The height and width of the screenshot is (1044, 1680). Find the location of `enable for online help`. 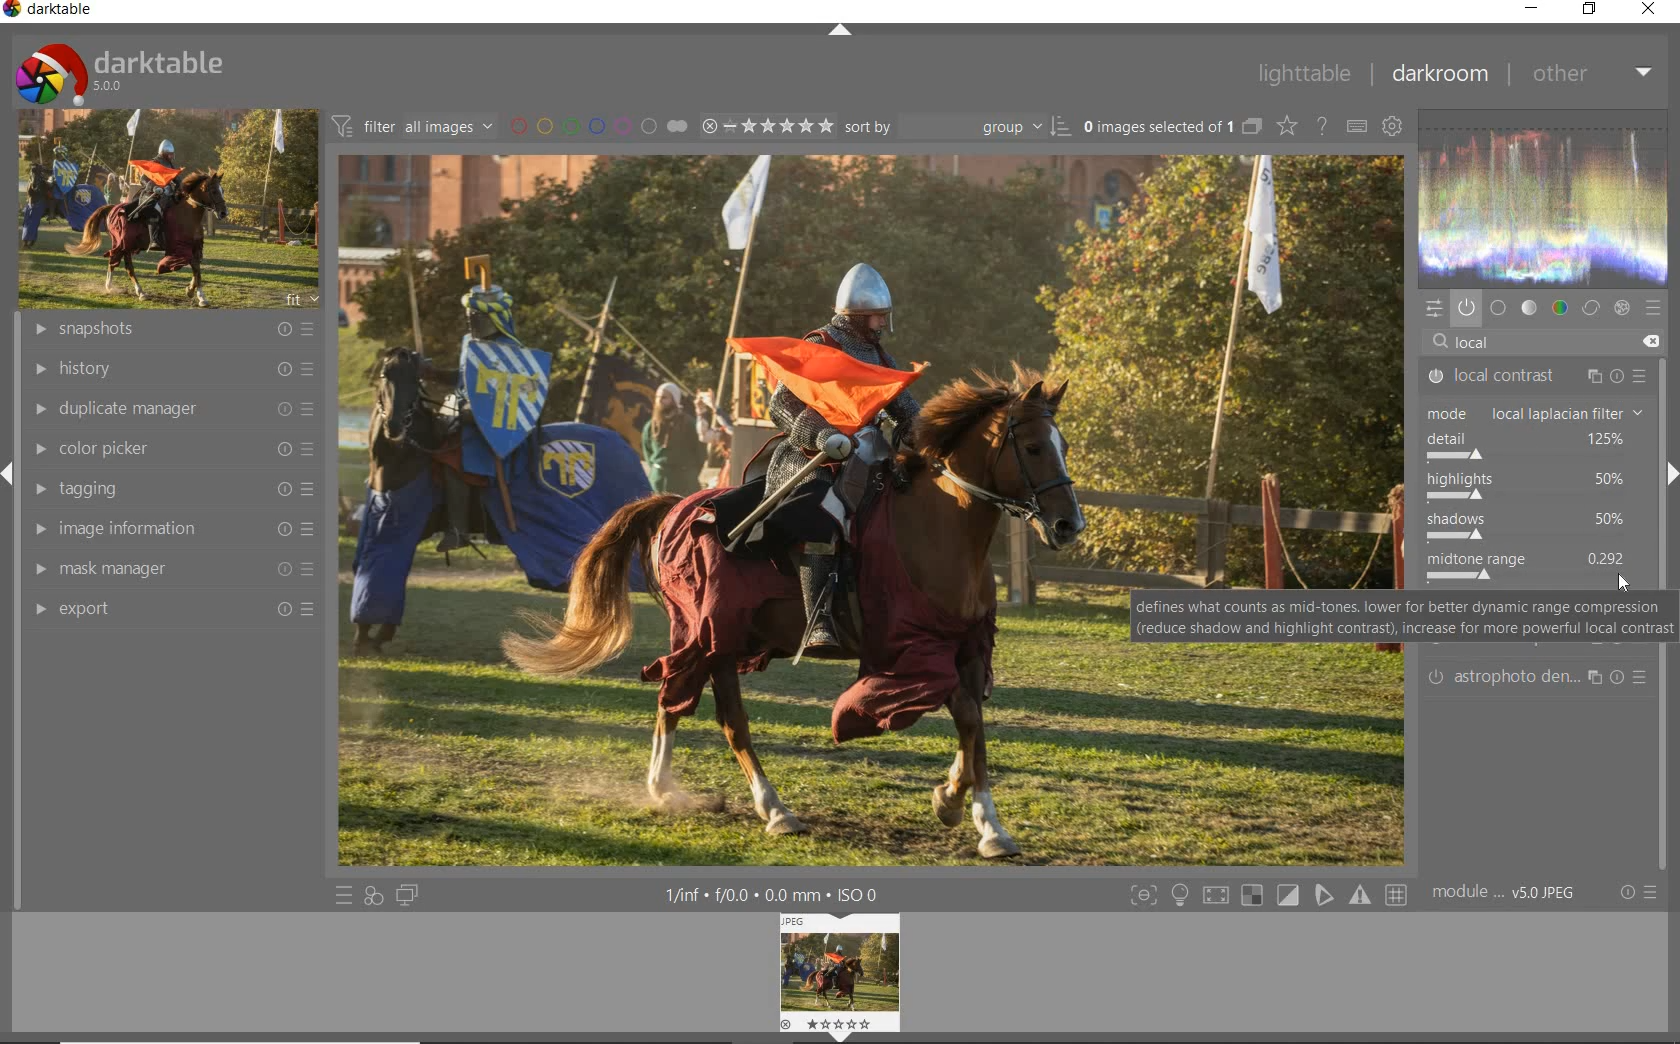

enable for online help is located at coordinates (1322, 125).